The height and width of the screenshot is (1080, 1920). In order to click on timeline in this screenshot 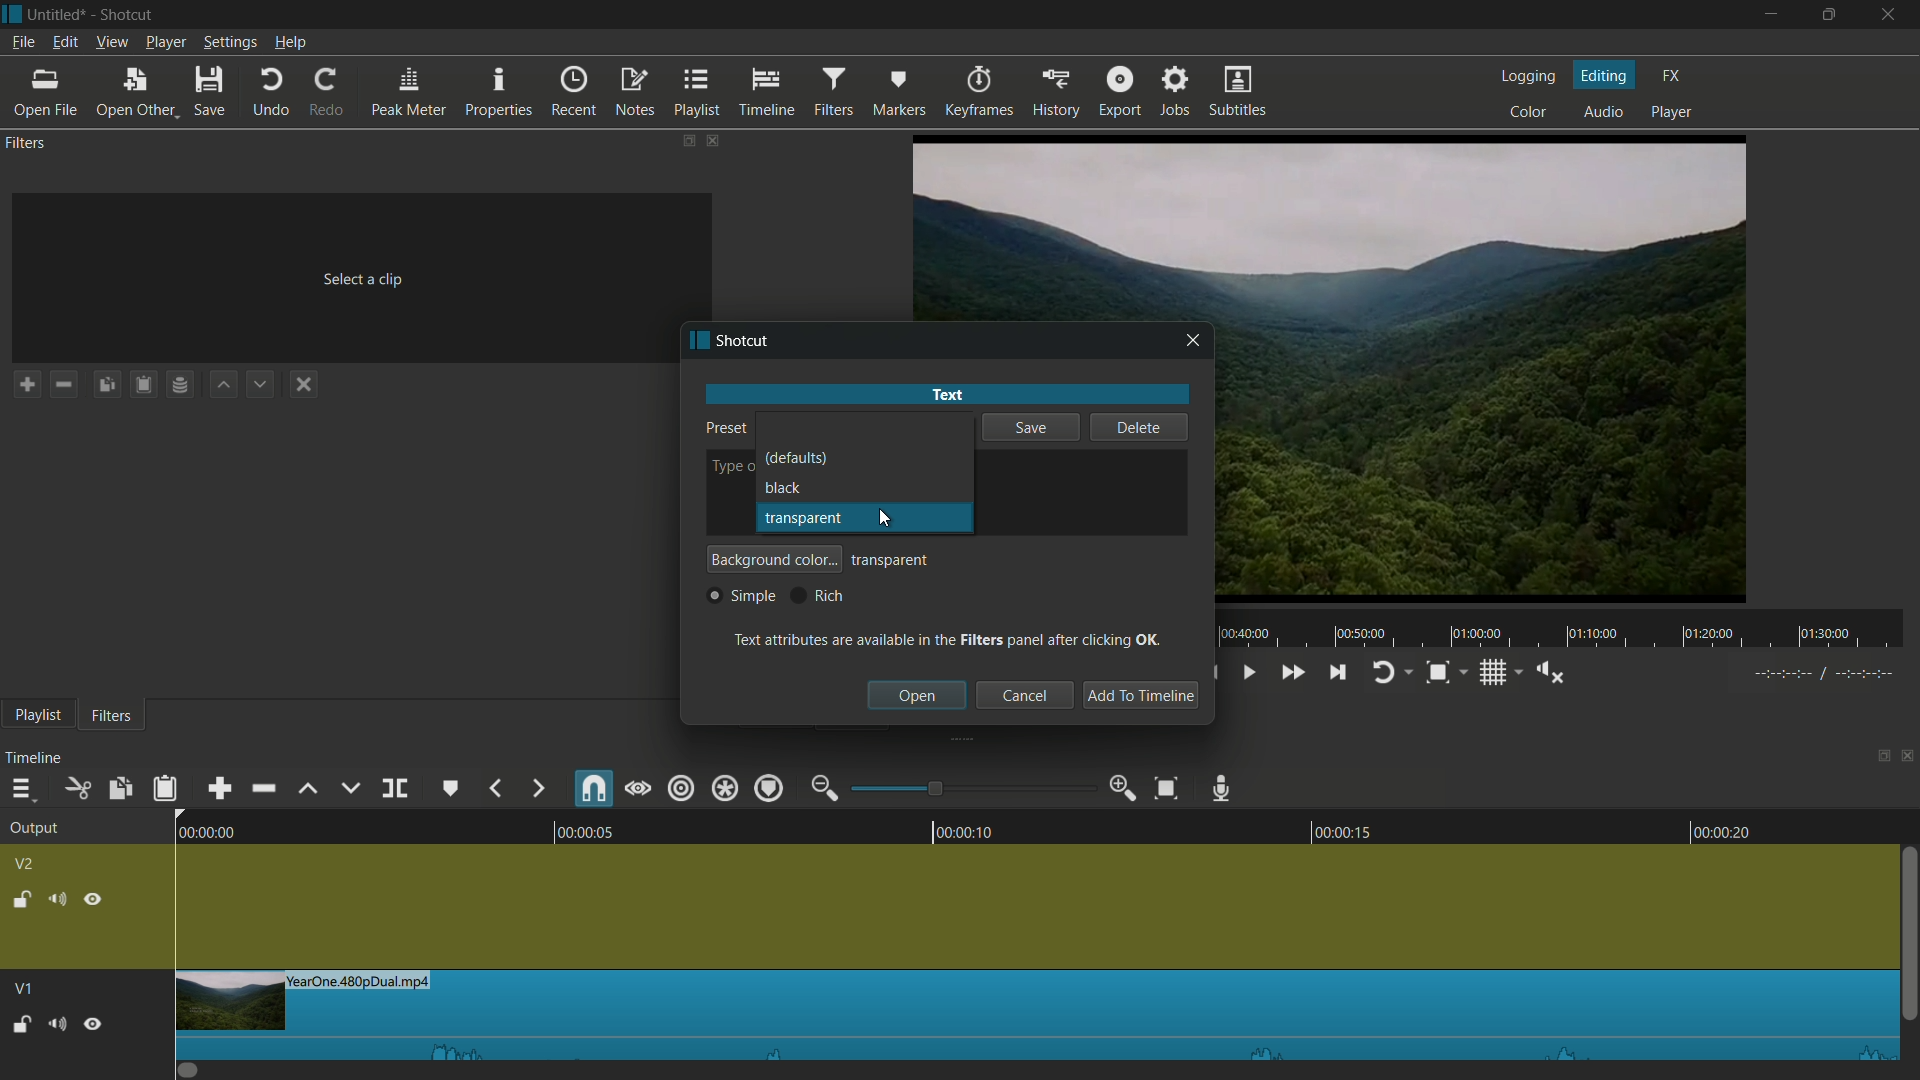, I will do `click(766, 93)`.